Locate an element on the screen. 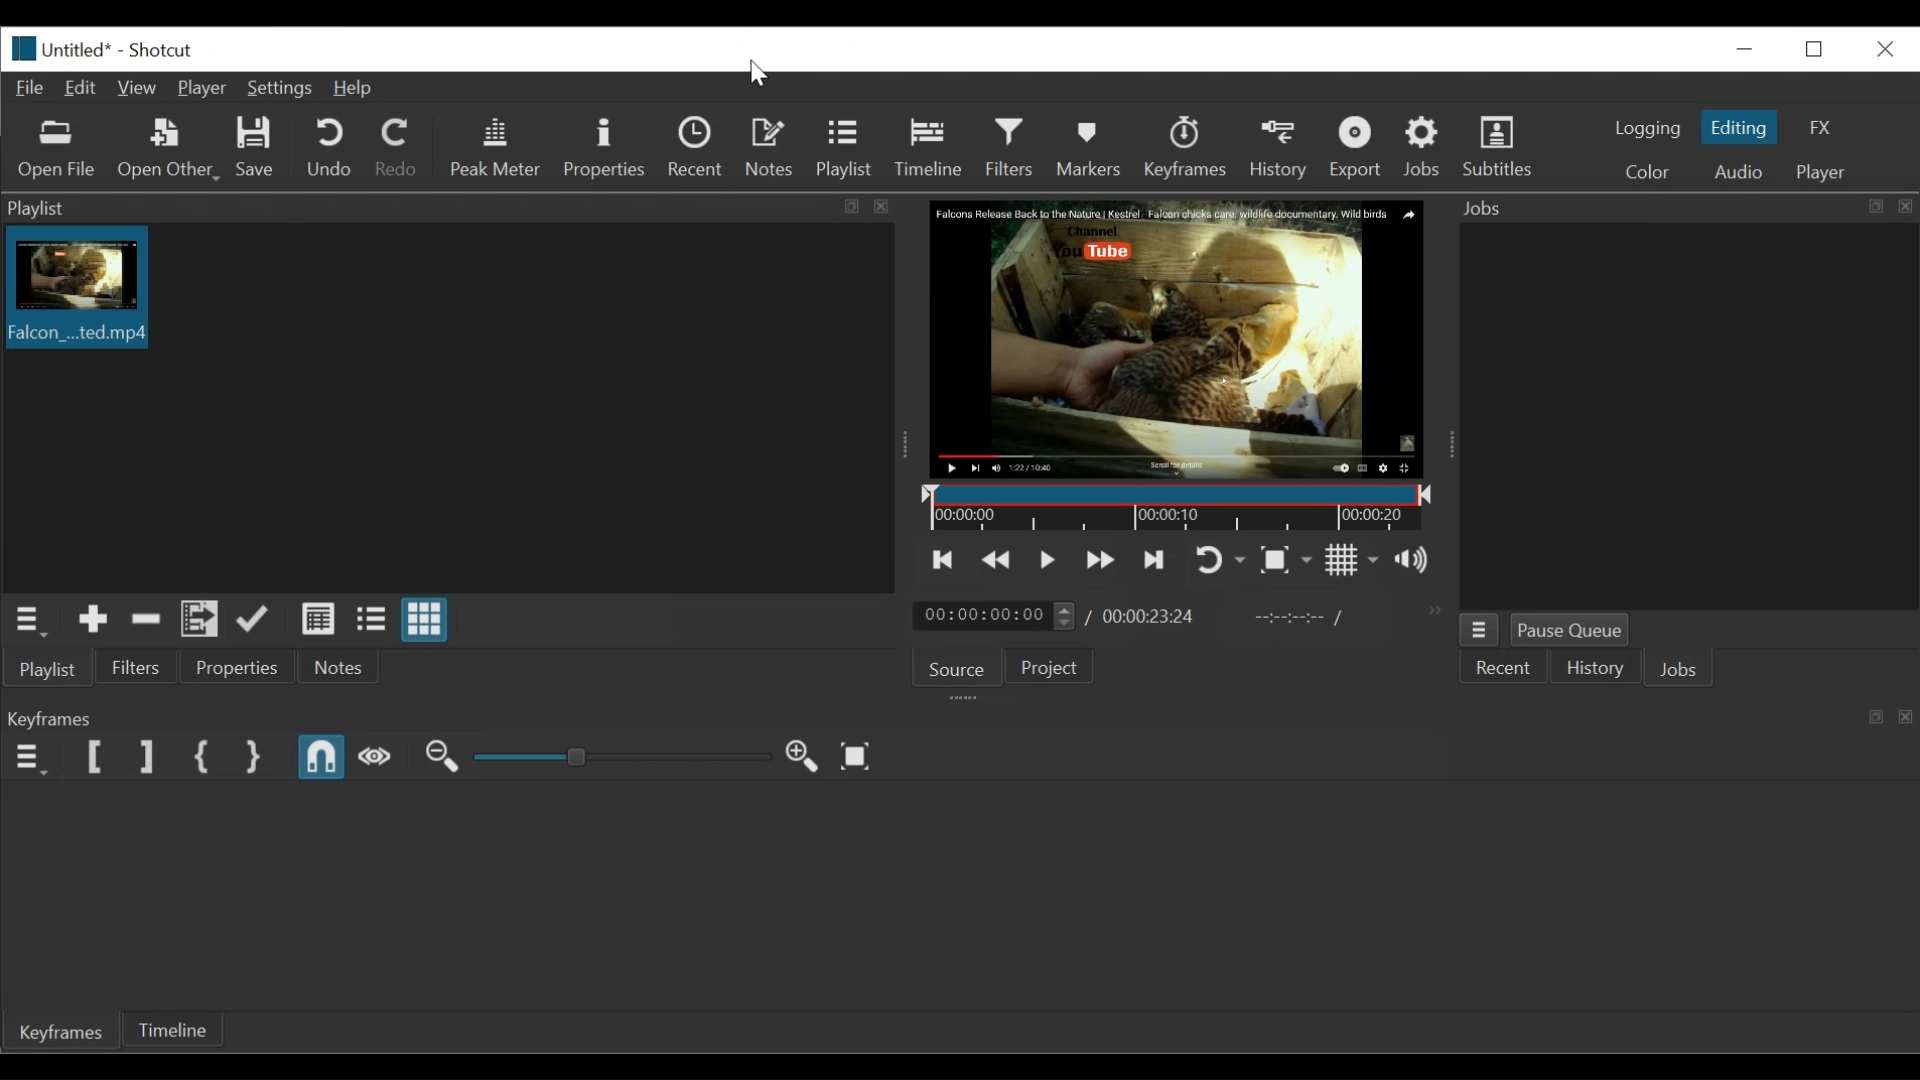  Media Viewer is located at coordinates (1178, 339).